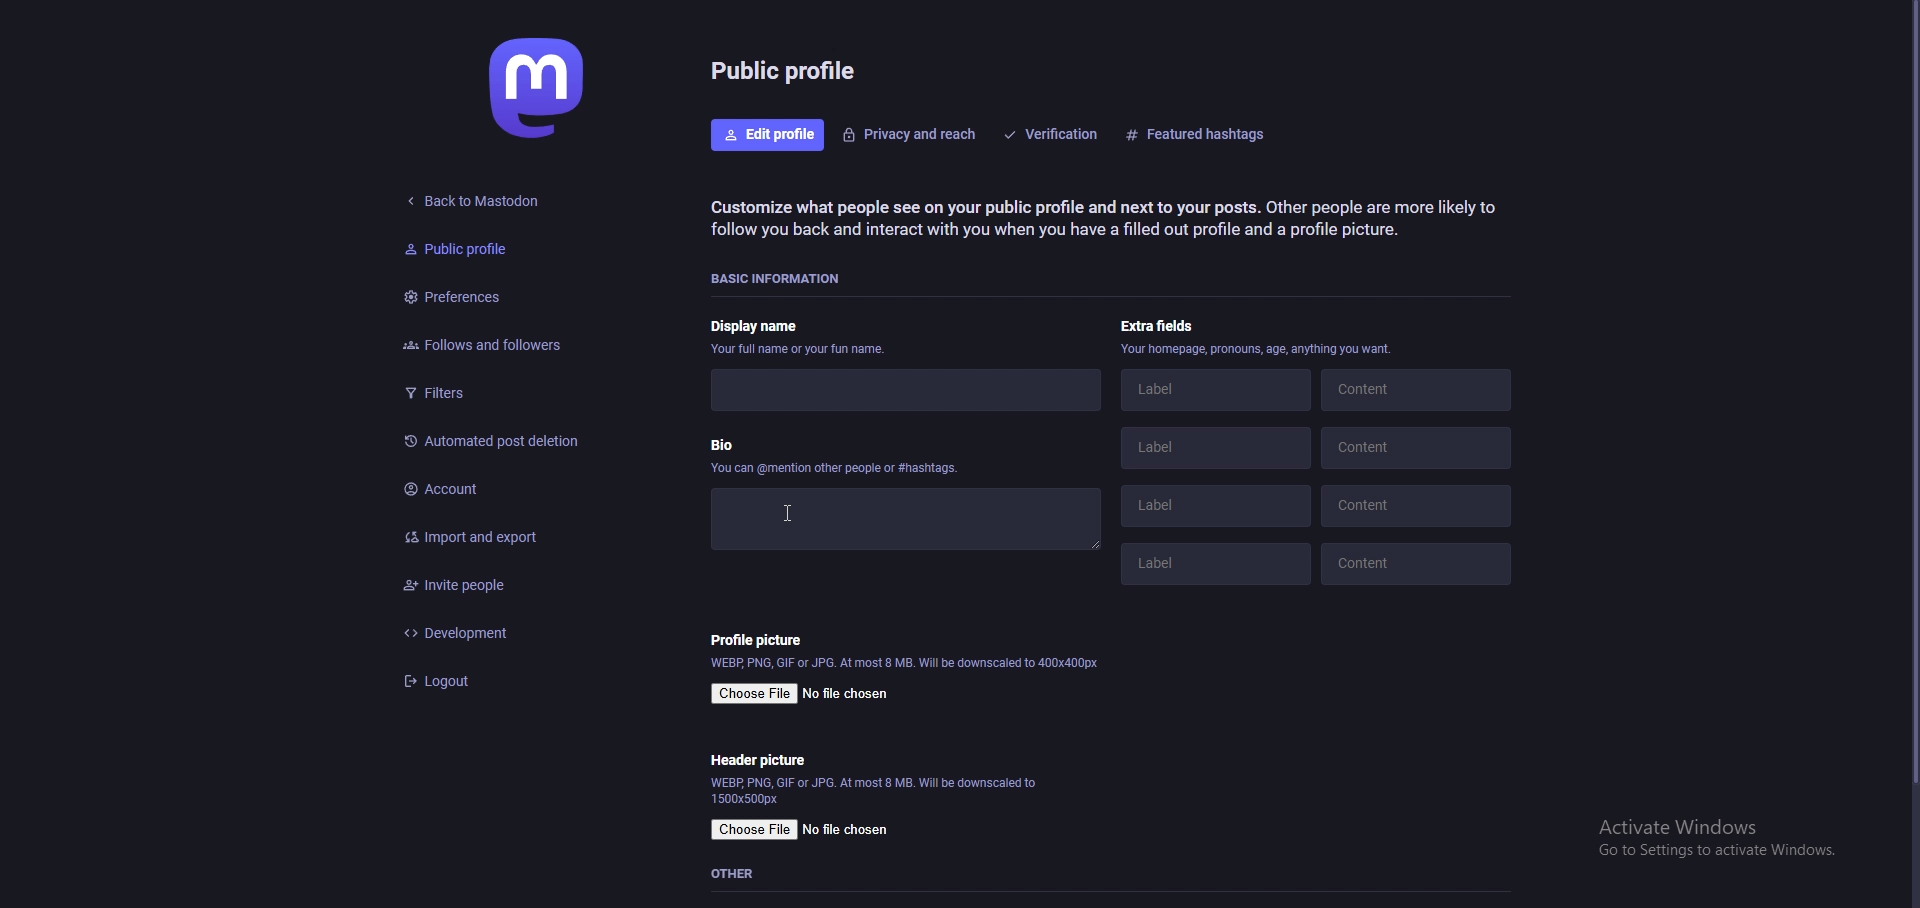 The image size is (1920, 908). What do you see at coordinates (475, 203) in the screenshot?
I see `back to mastodon` at bounding box center [475, 203].